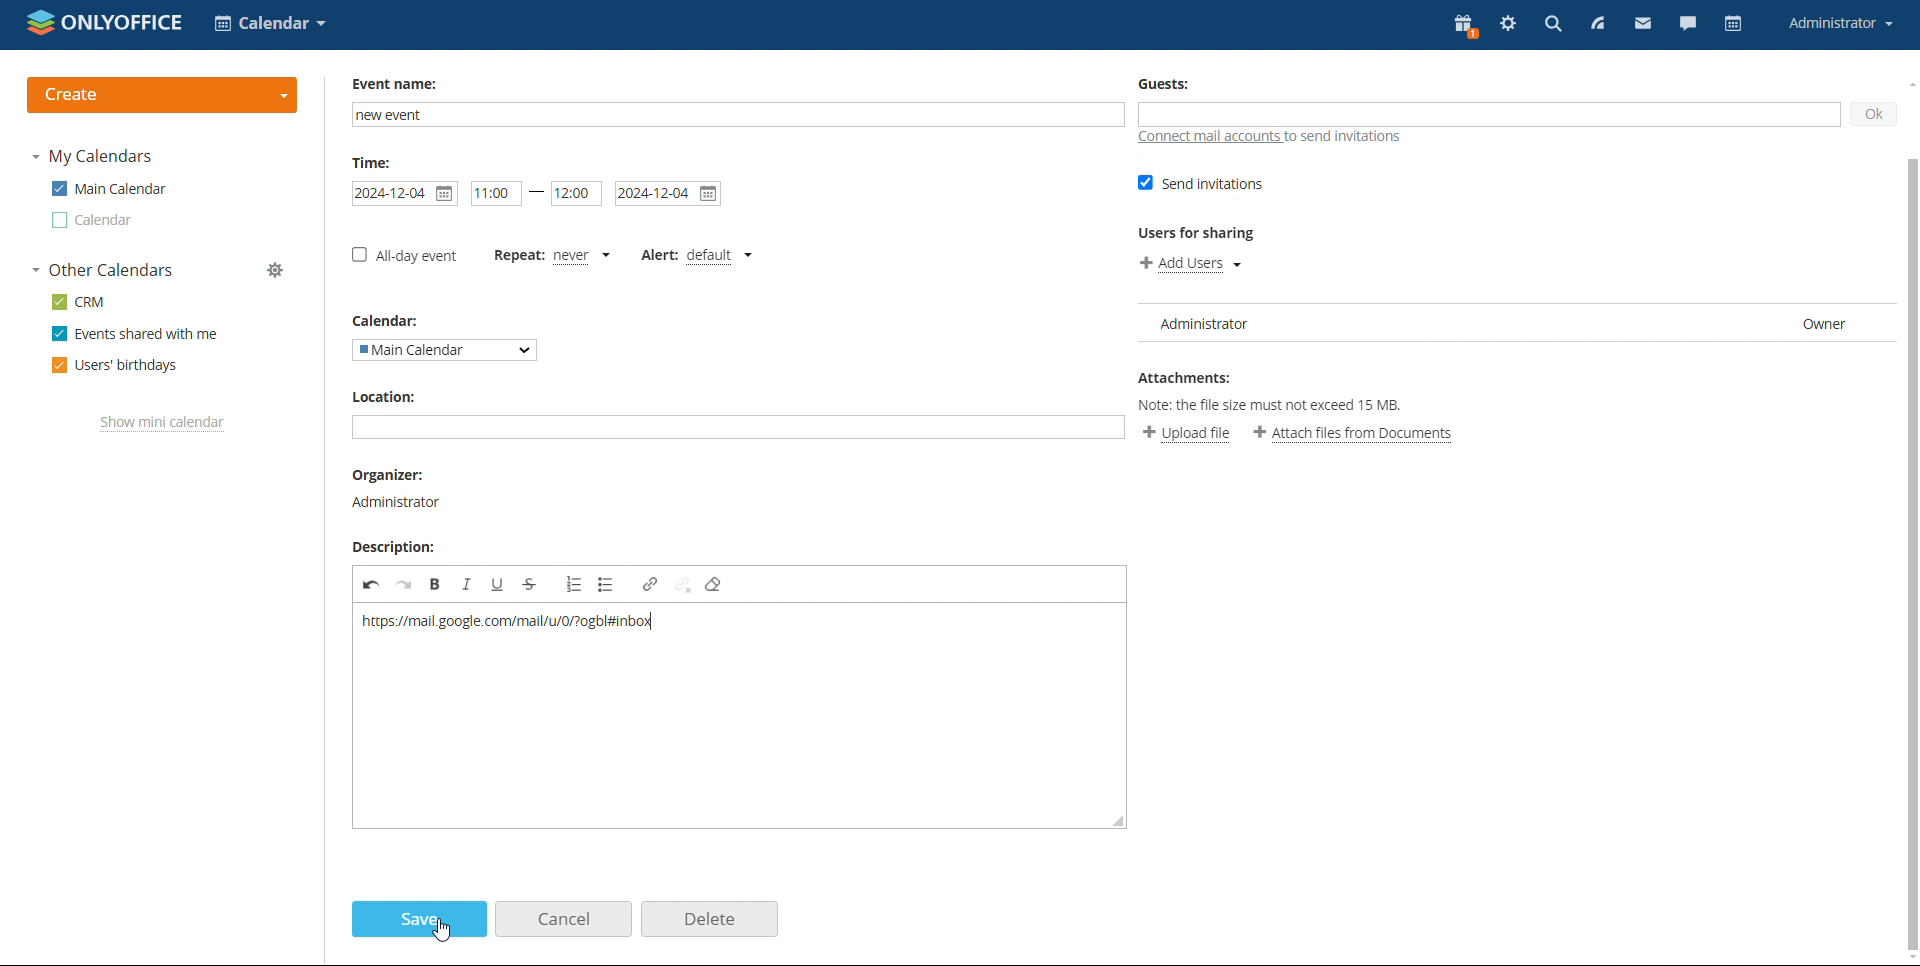 The width and height of the screenshot is (1920, 966). What do you see at coordinates (1121, 823) in the screenshot?
I see `resize` at bounding box center [1121, 823].